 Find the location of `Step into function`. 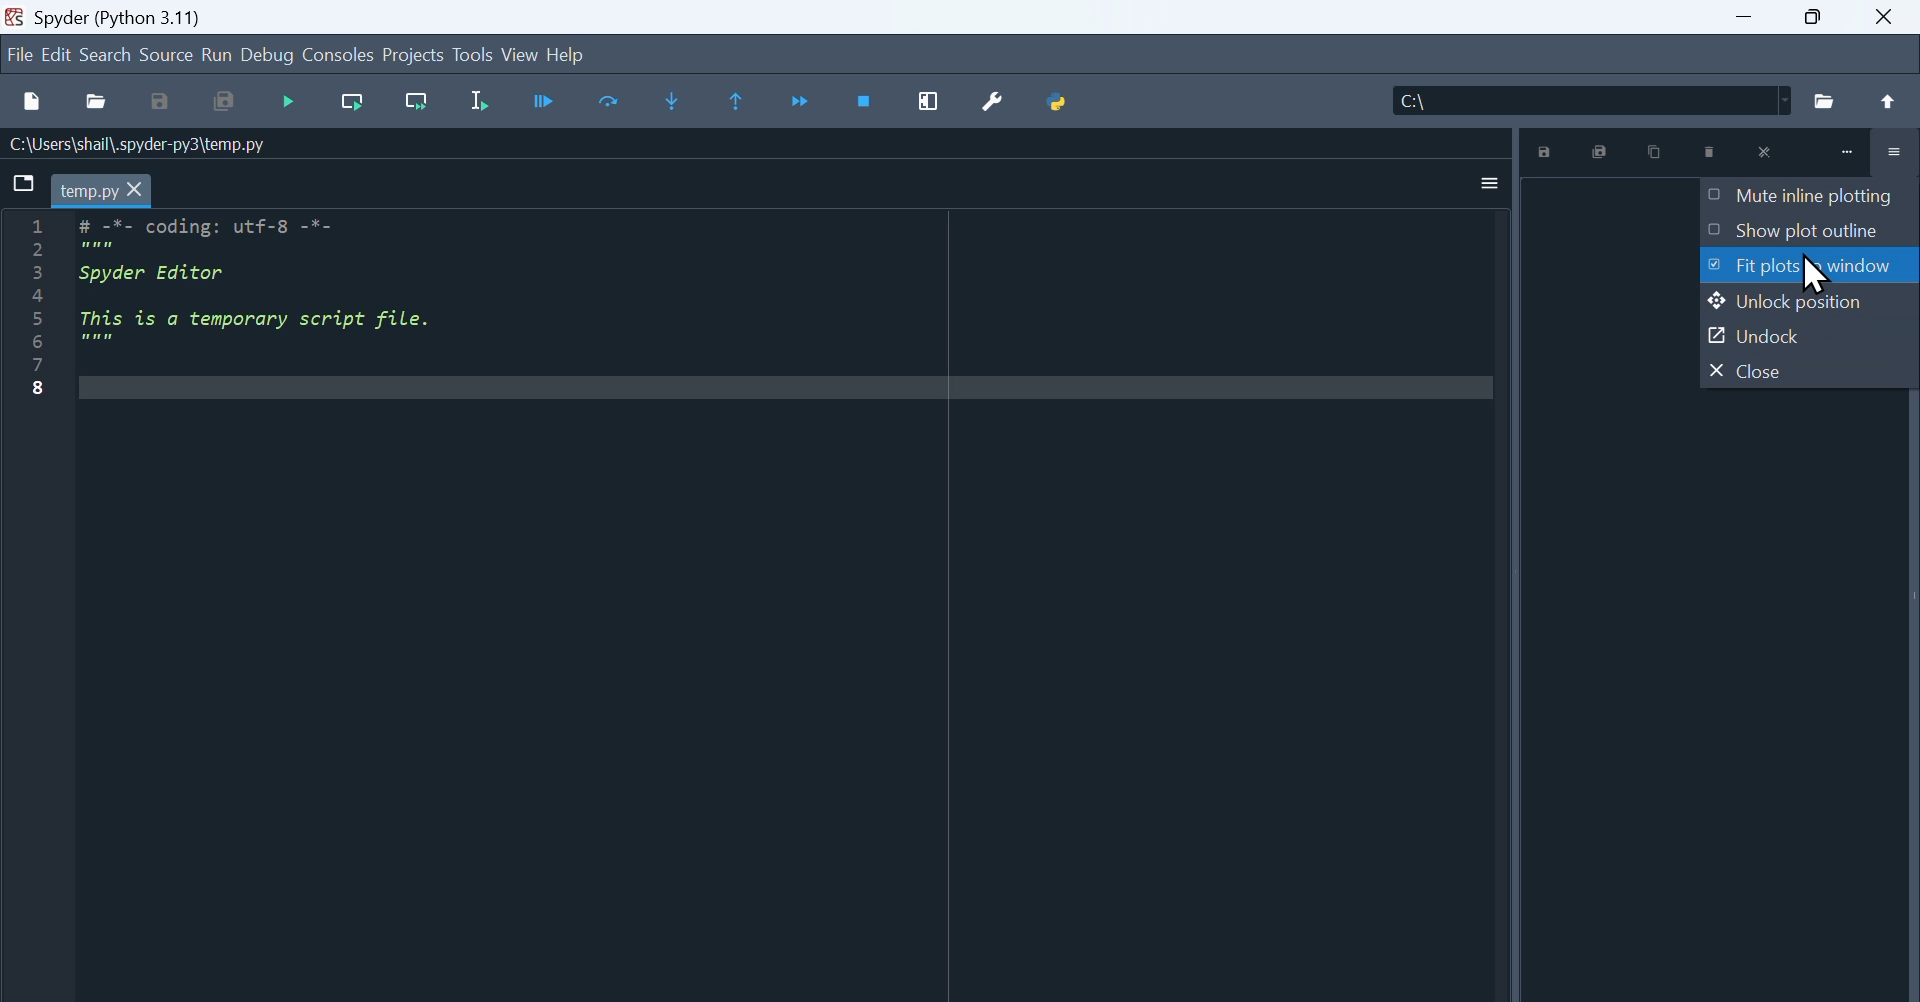

Step into function is located at coordinates (678, 100).